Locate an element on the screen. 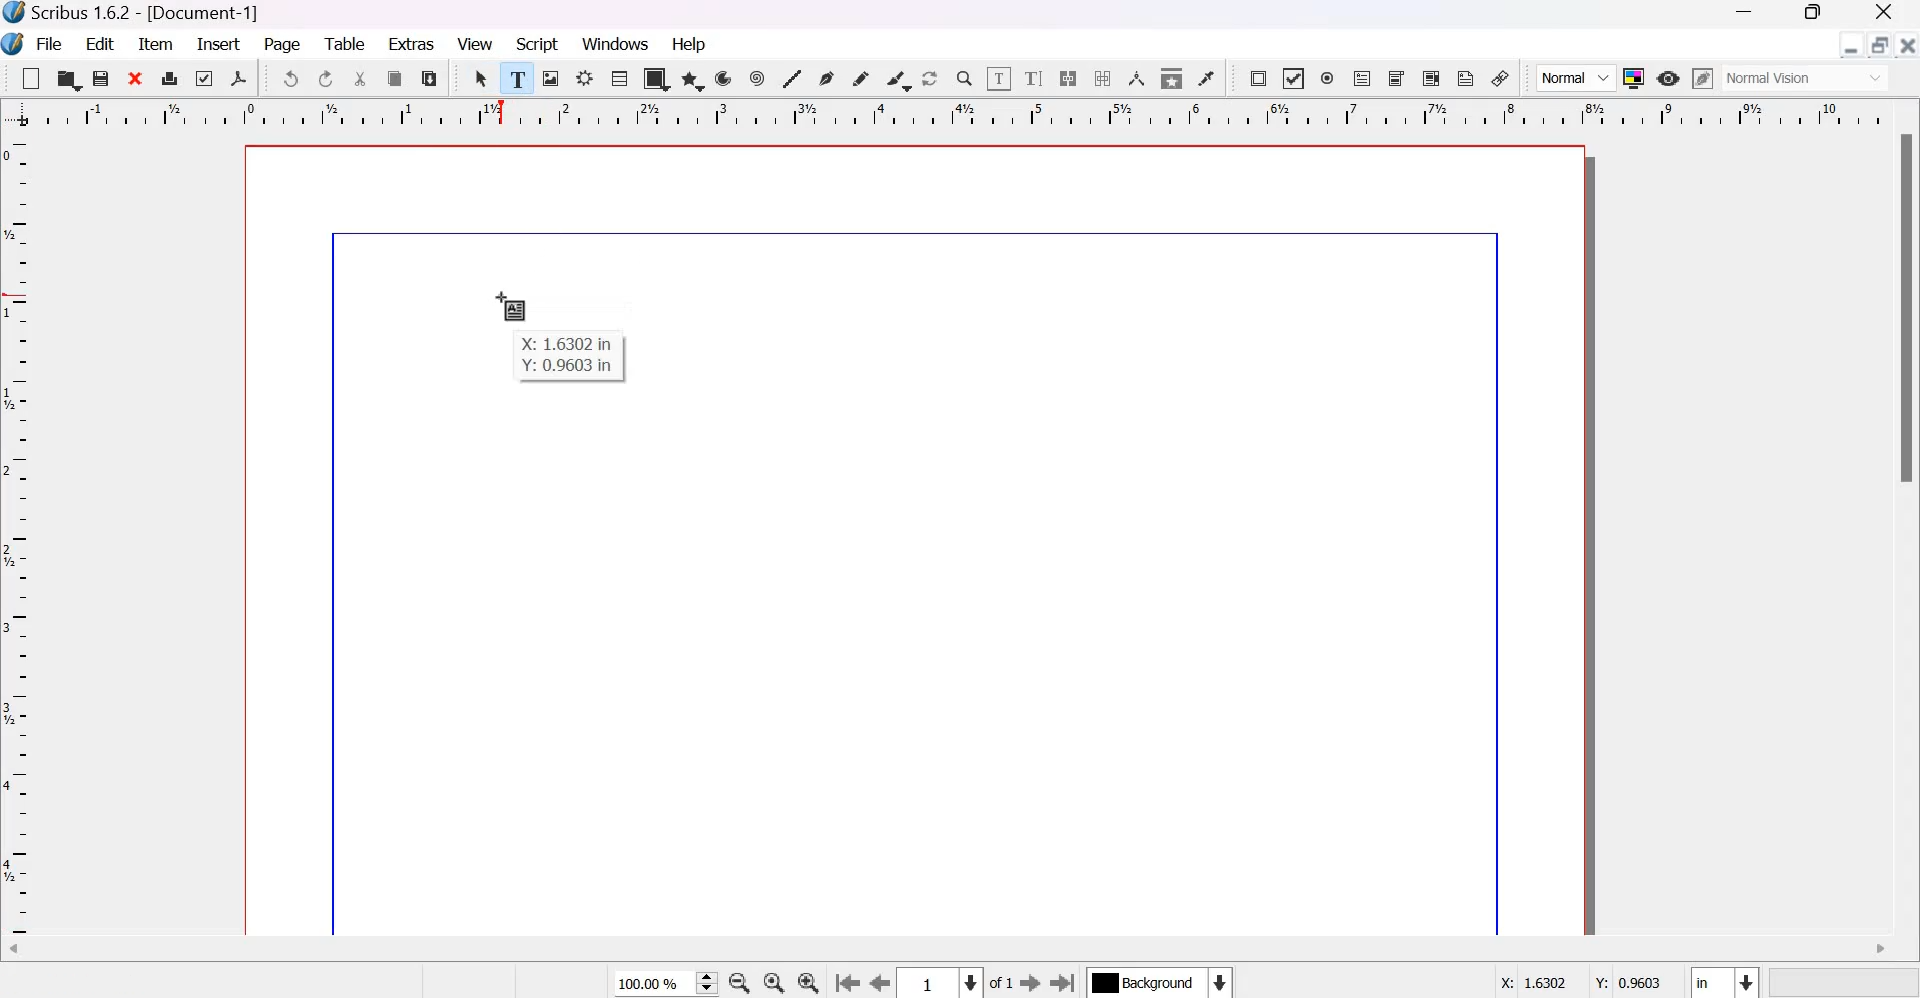 The image size is (1920, 998). maximize is located at coordinates (1879, 44).